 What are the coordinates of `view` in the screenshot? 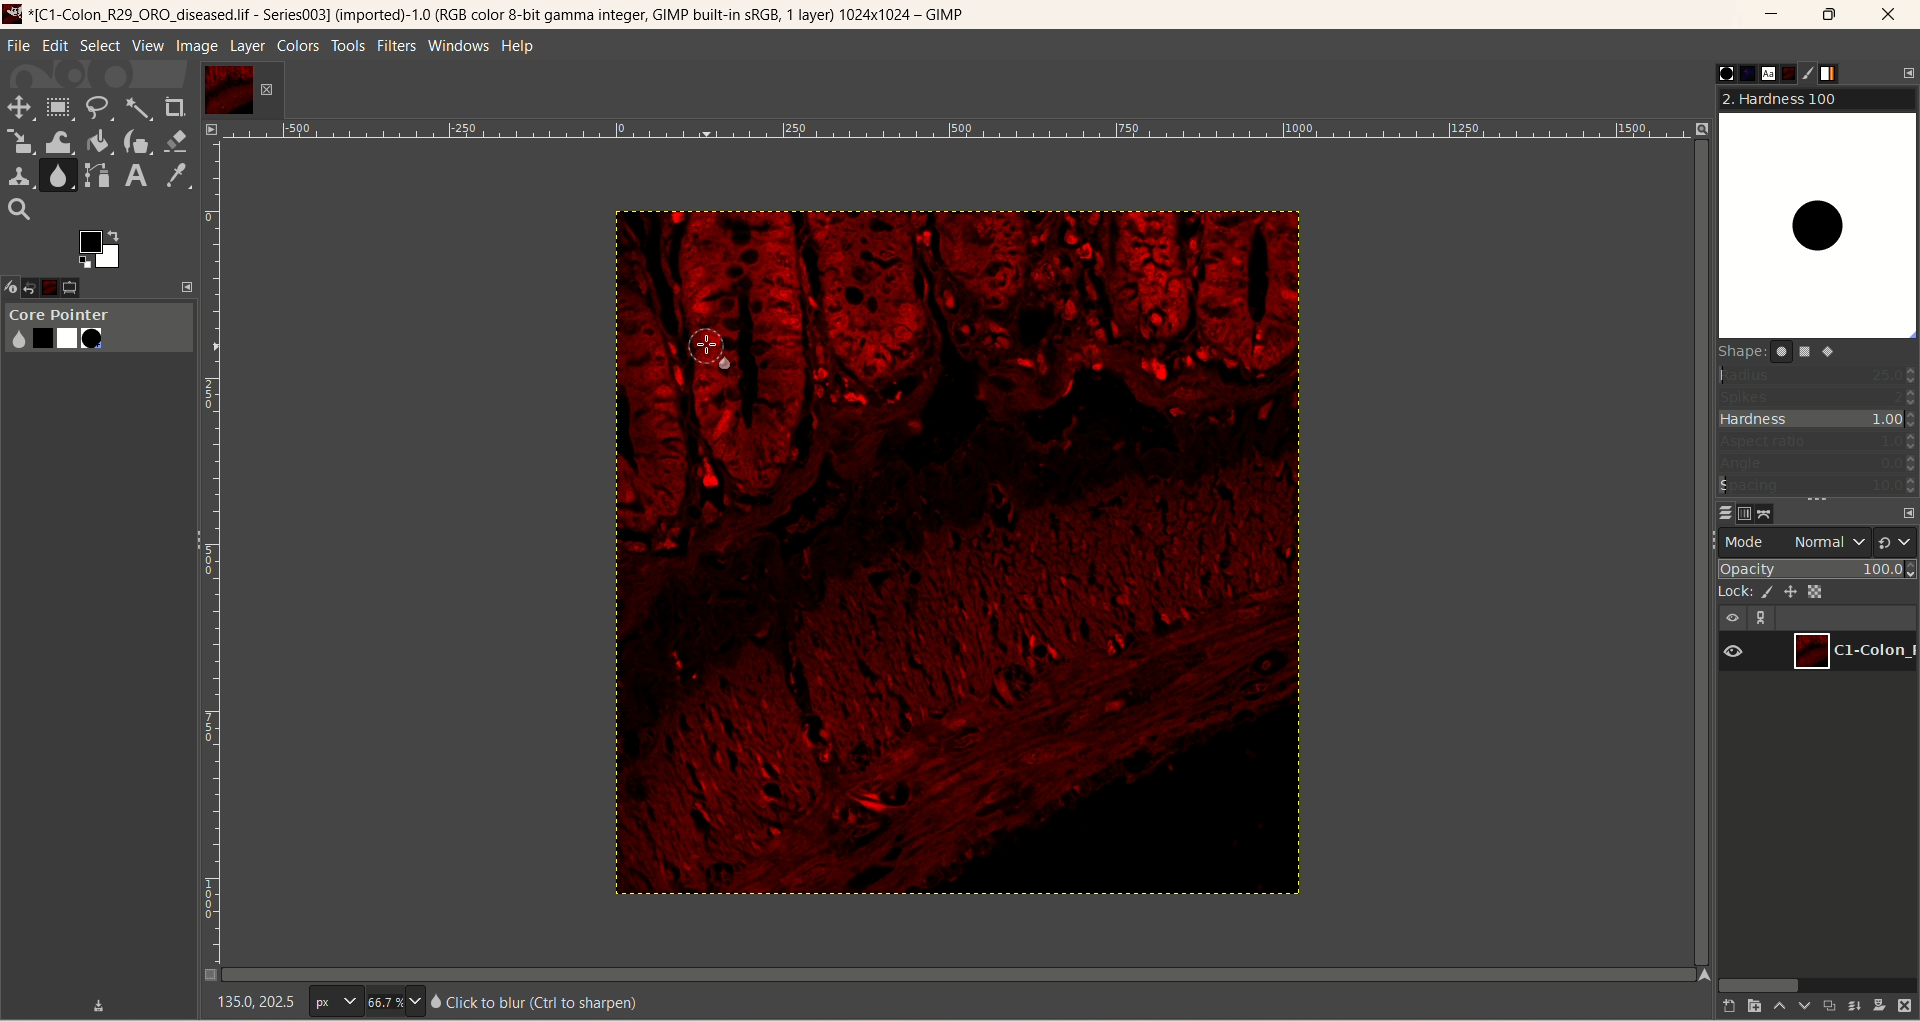 It's located at (147, 46).